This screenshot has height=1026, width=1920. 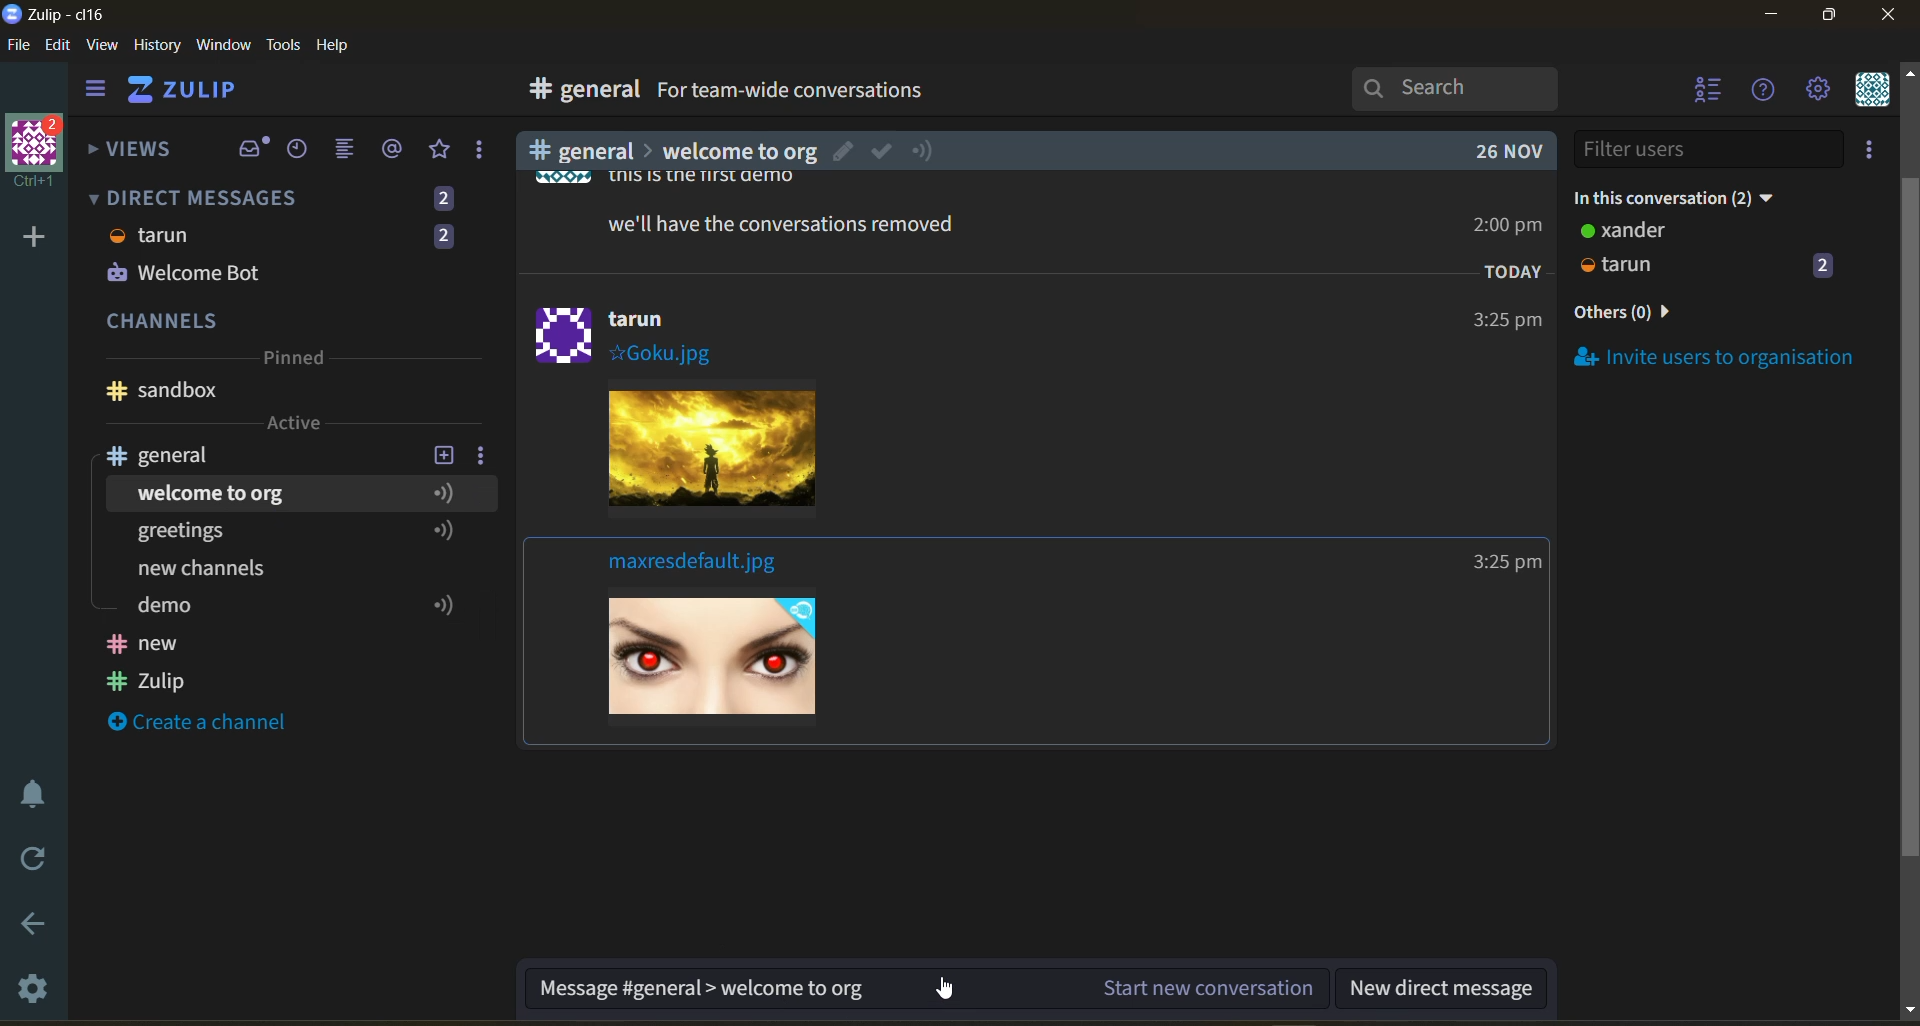 I want to click on reactions and drafts, so click(x=487, y=154).